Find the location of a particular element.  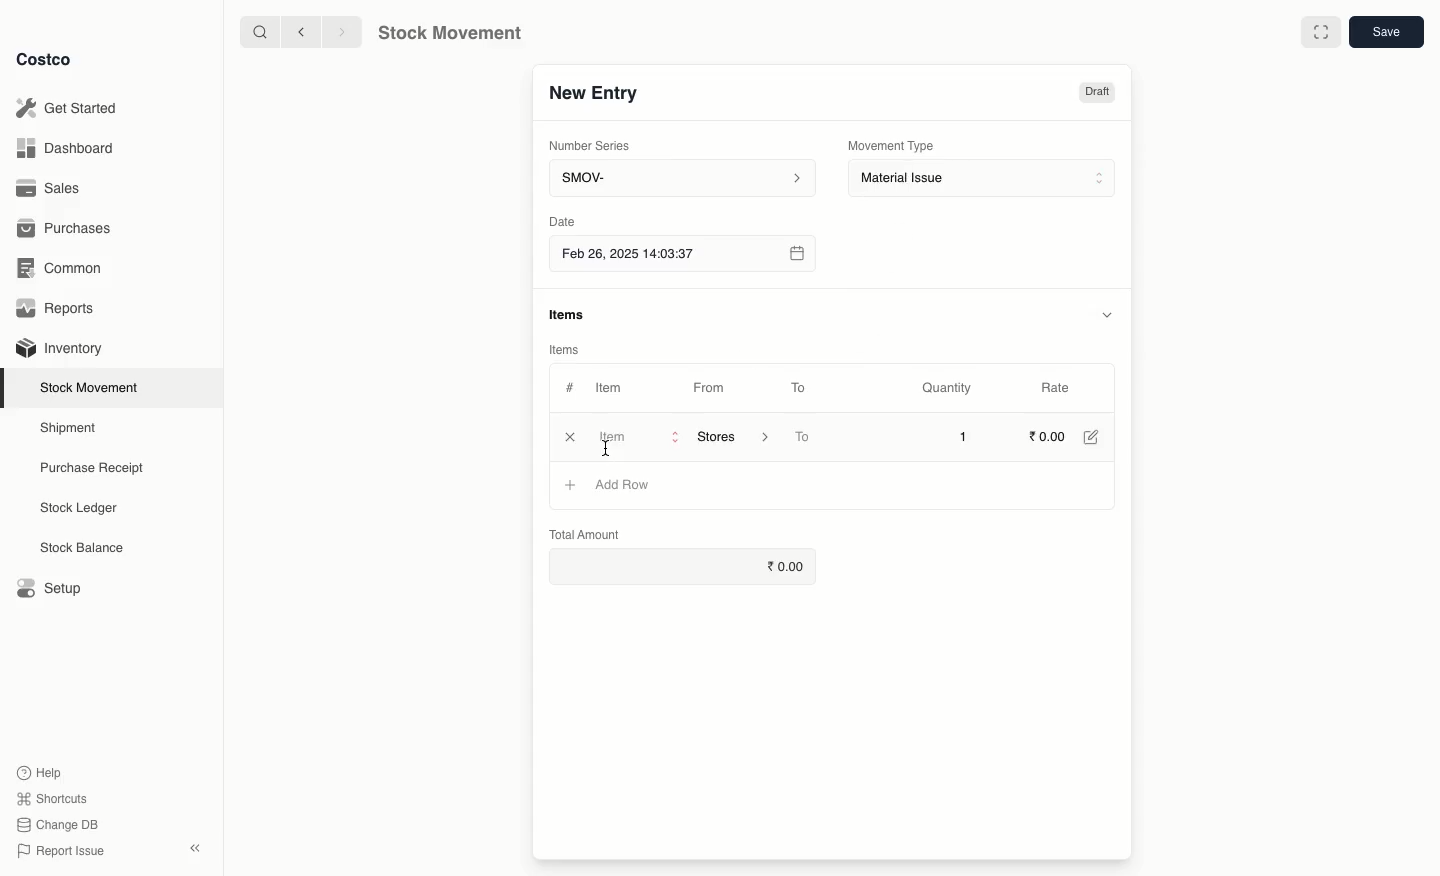

Purchases is located at coordinates (68, 230).